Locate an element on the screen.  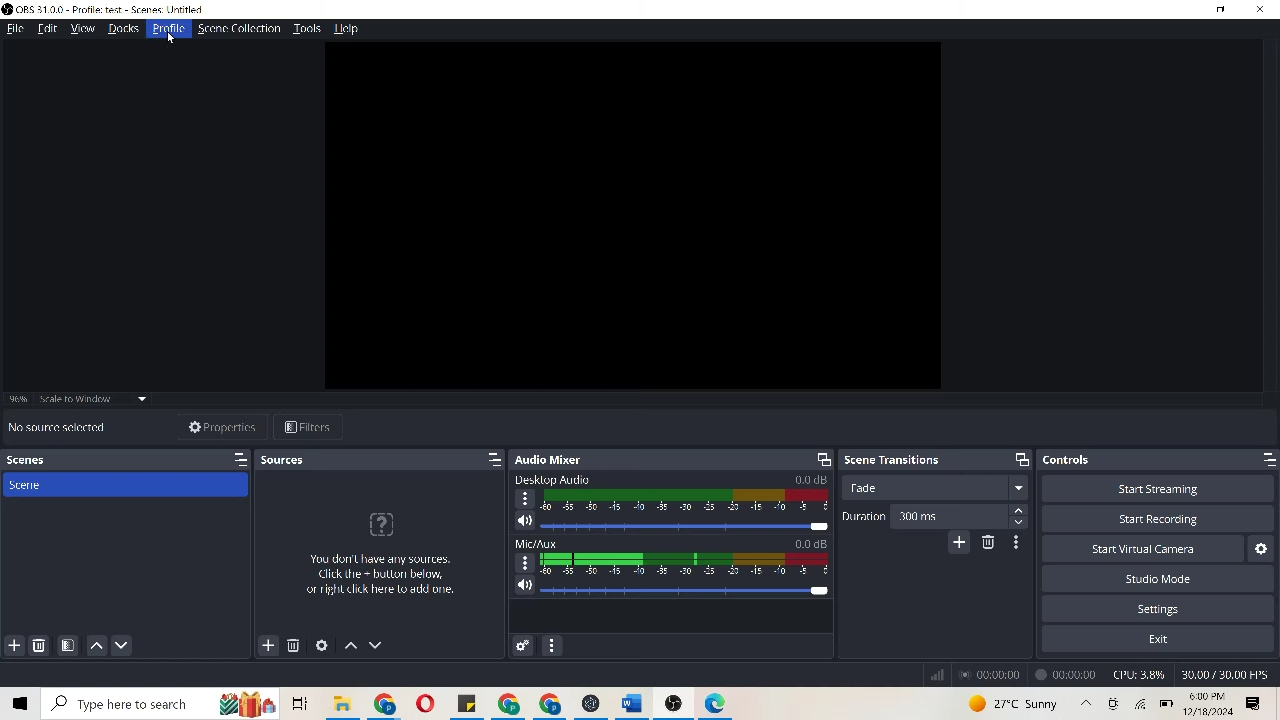
icon is located at coordinates (588, 701).